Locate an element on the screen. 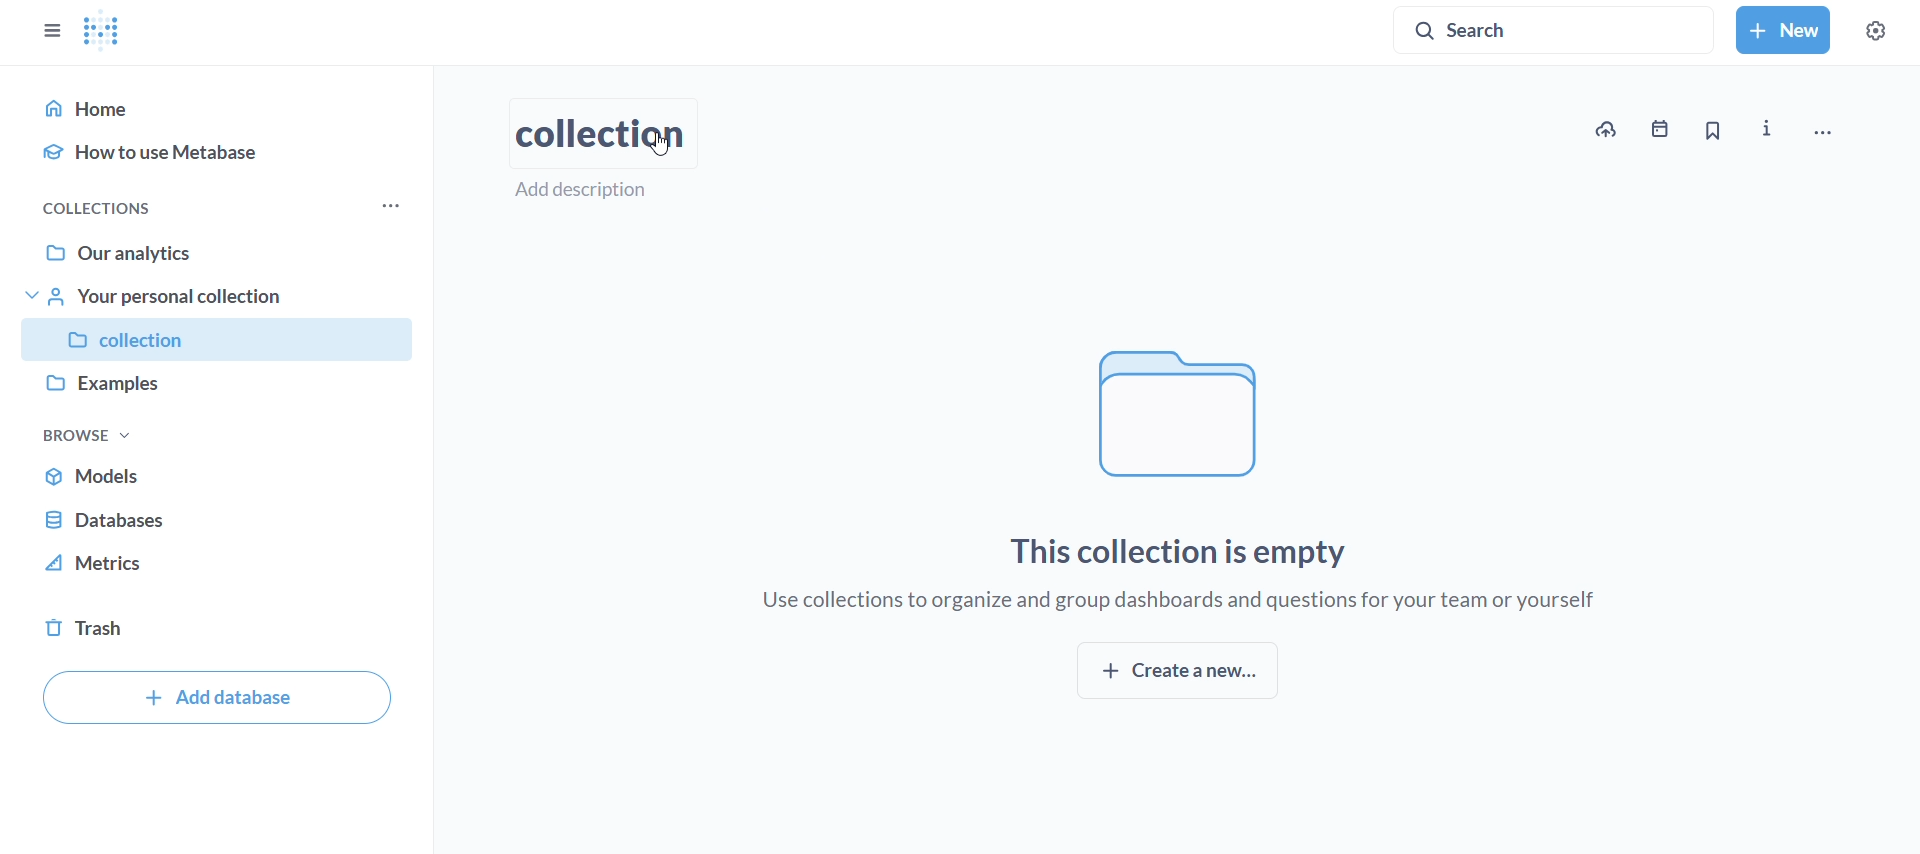 The image size is (1920, 854). cursor is located at coordinates (663, 149).